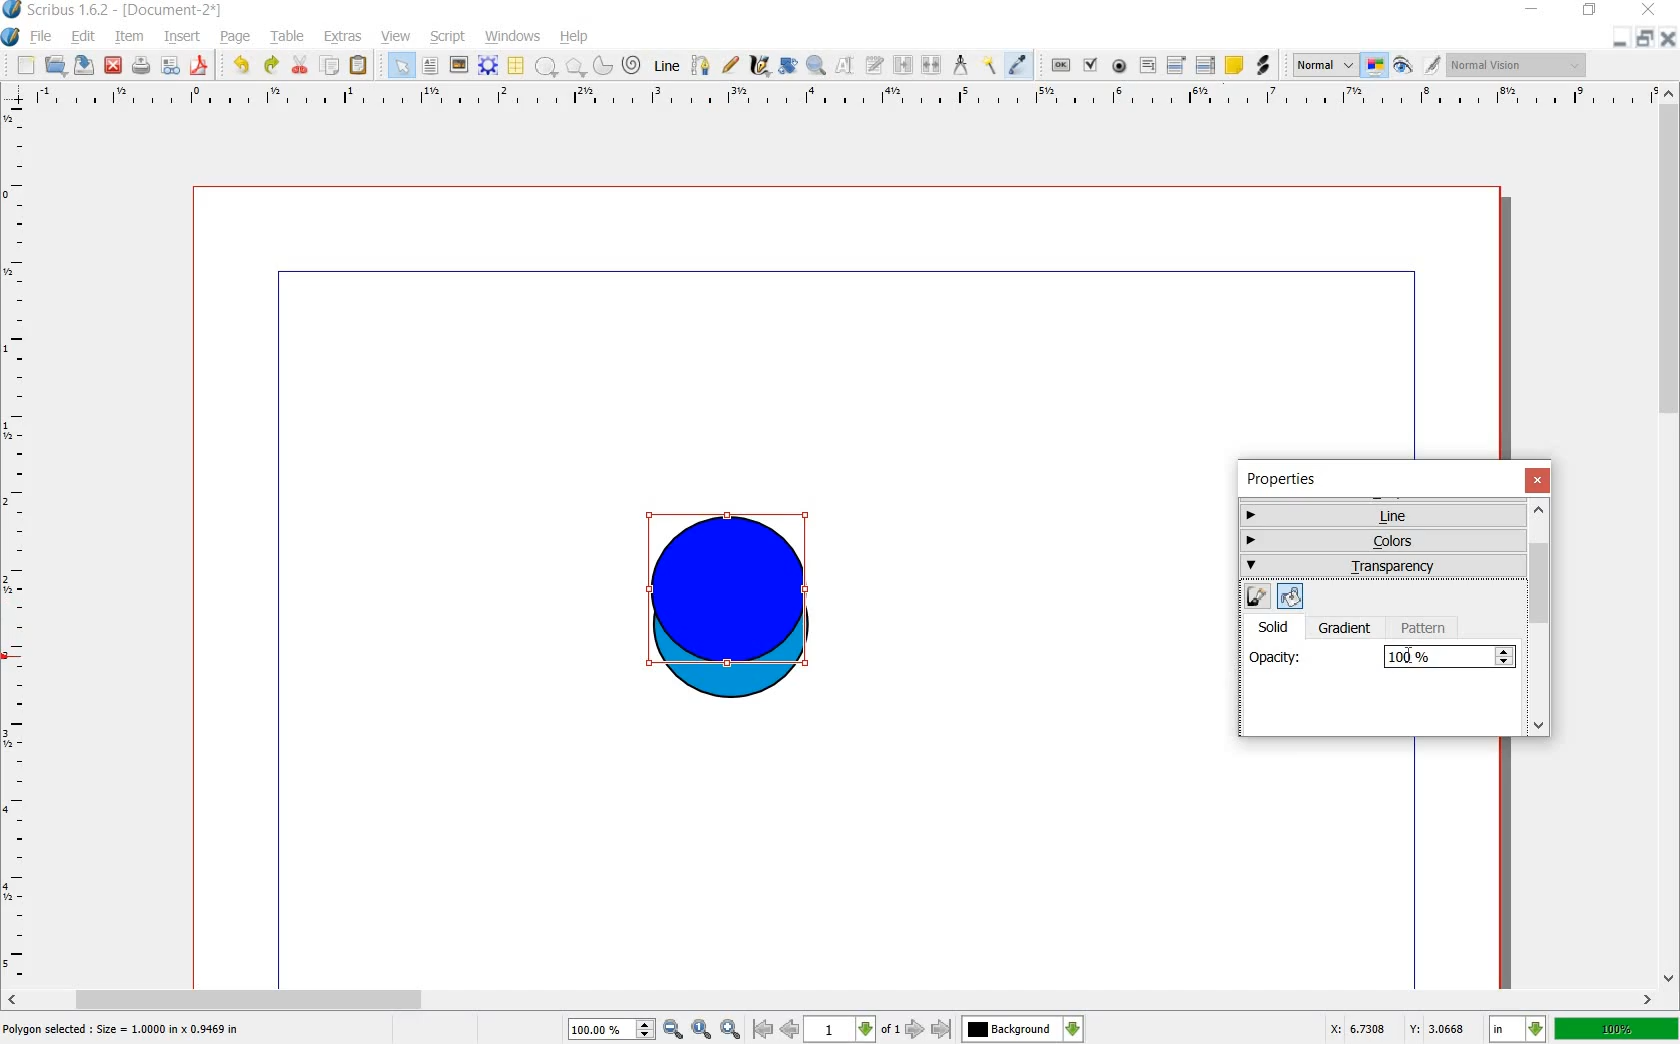  What do you see at coordinates (600, 1028) in the screenshot?
I see `100%` at bounding box center [600, 1028].